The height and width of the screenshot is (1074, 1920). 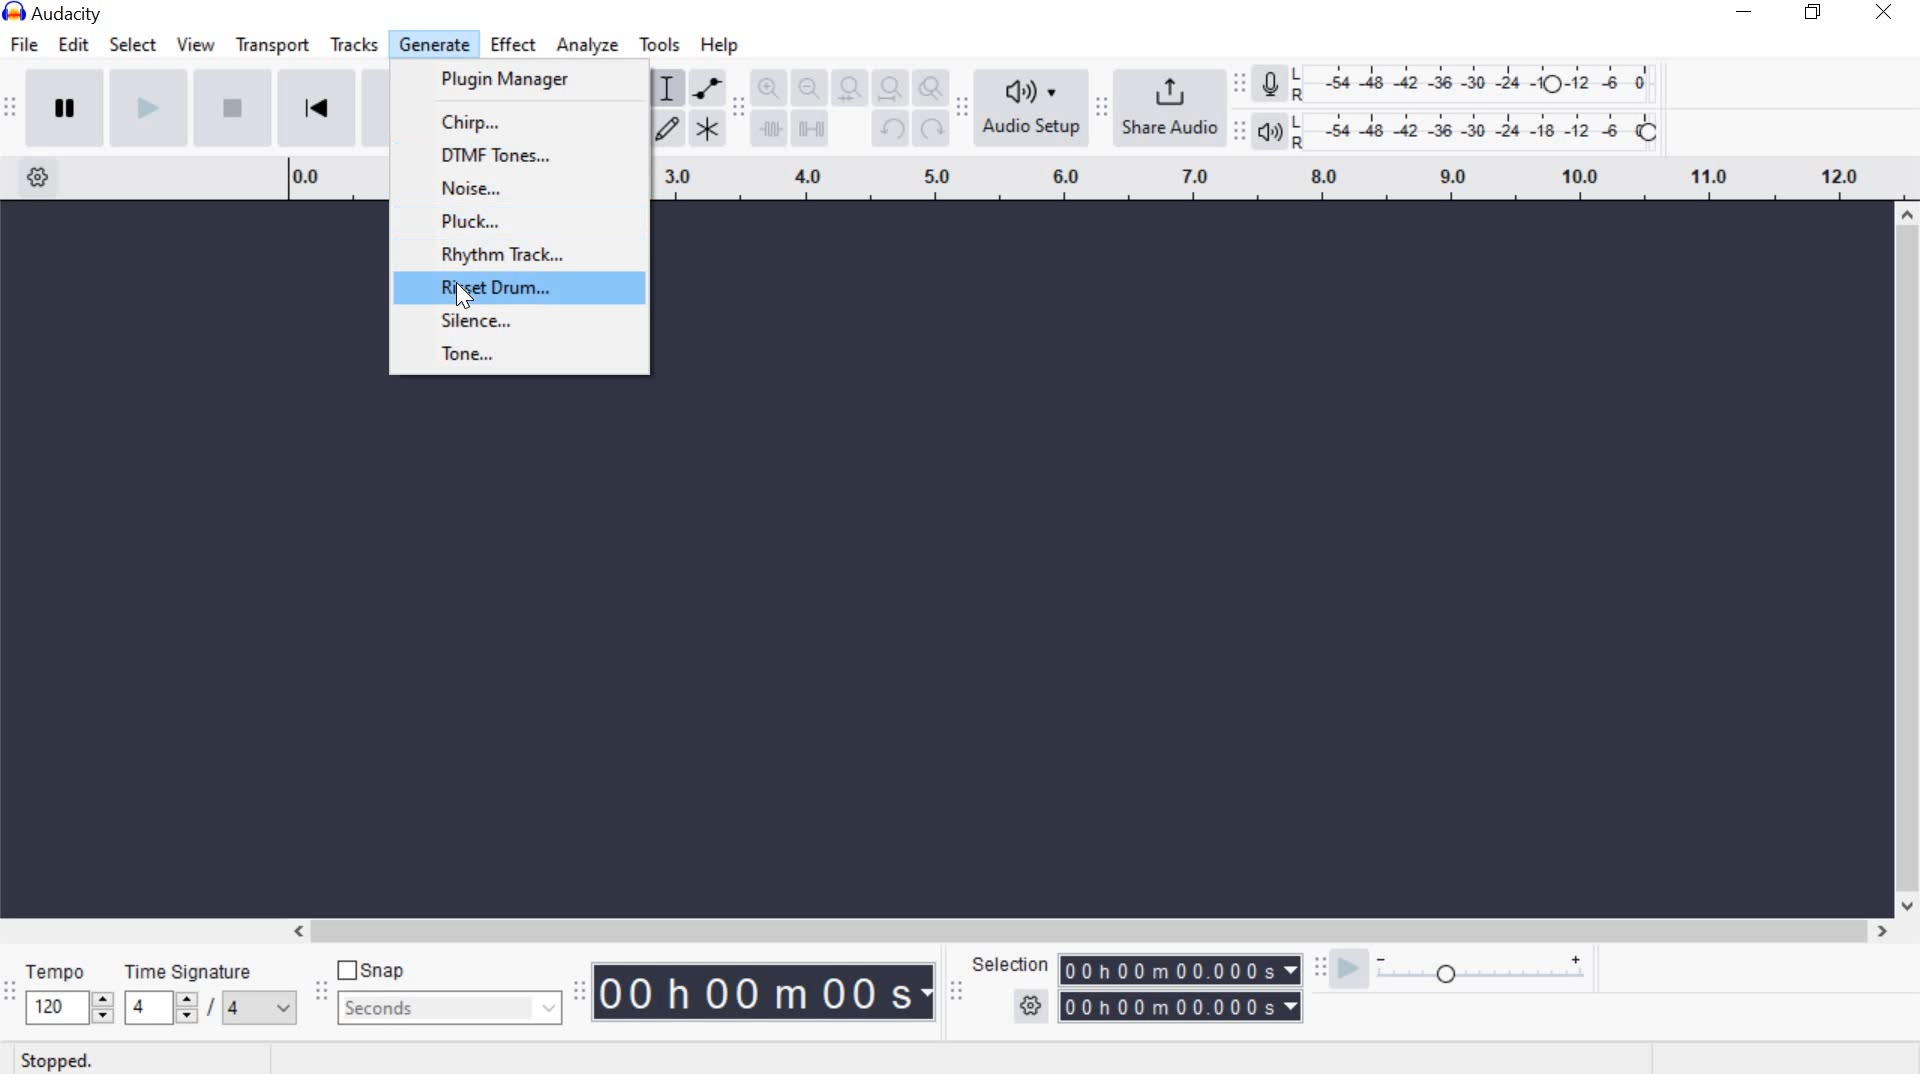 I want to click on dtmf tones, so click(x=528, y=156).